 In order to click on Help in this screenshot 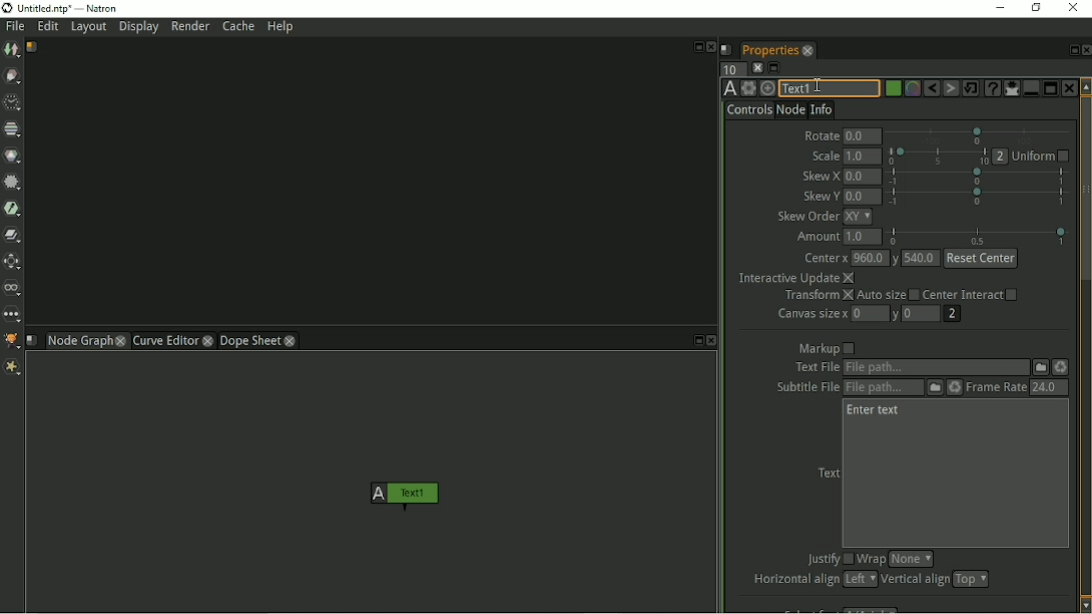, I will do `click(282, 28)`.